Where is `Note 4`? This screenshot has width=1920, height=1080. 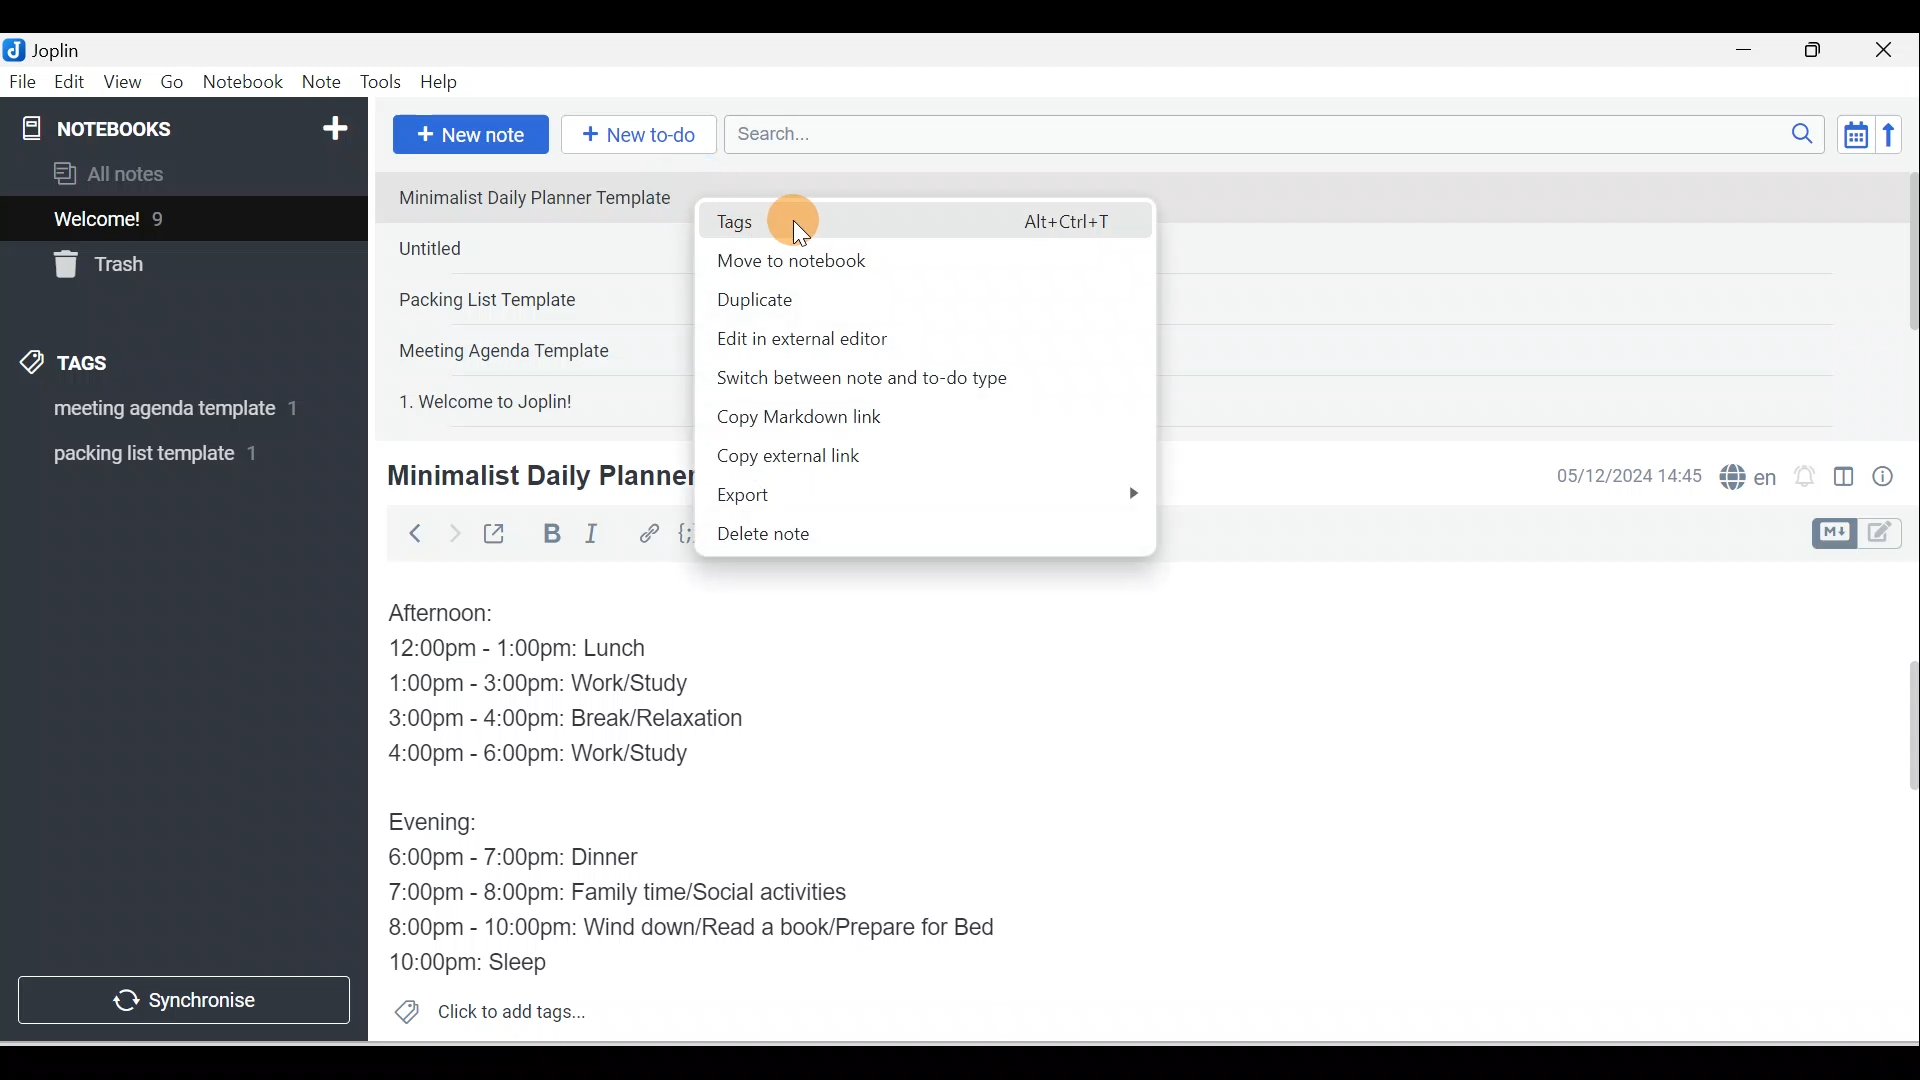 Note 4 is located at coordinates (532, 346).